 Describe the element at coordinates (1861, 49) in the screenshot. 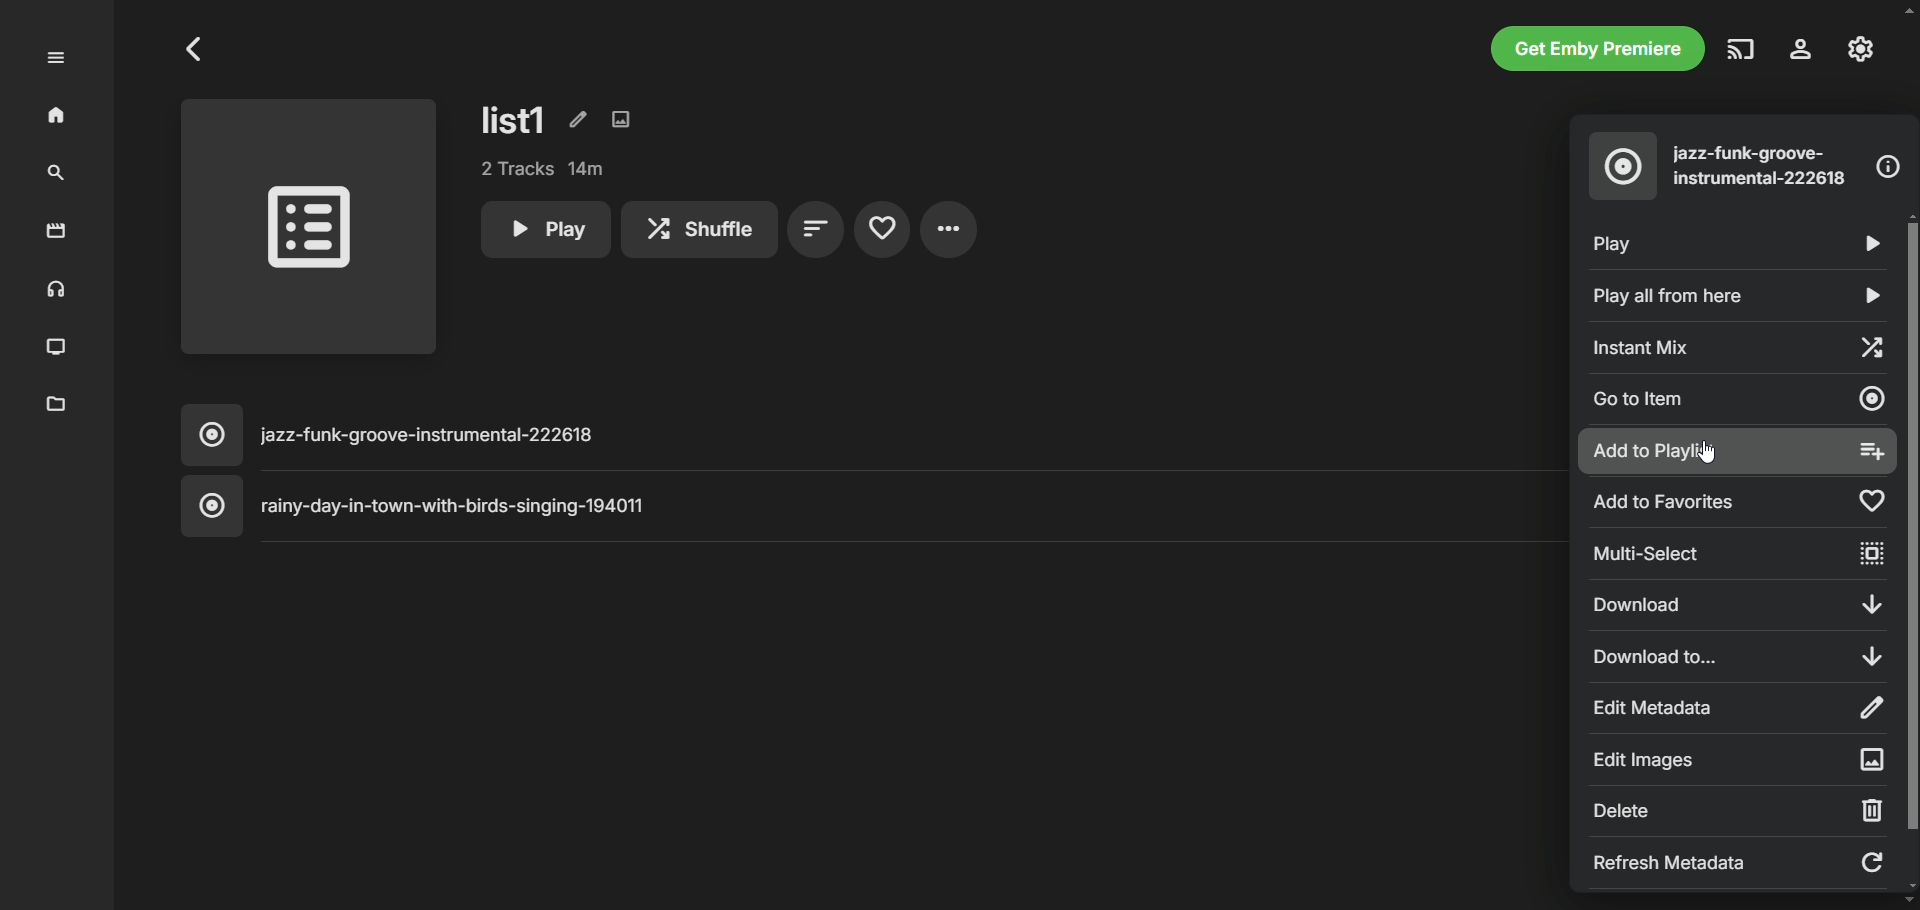

I see `manage emby server` at that location.